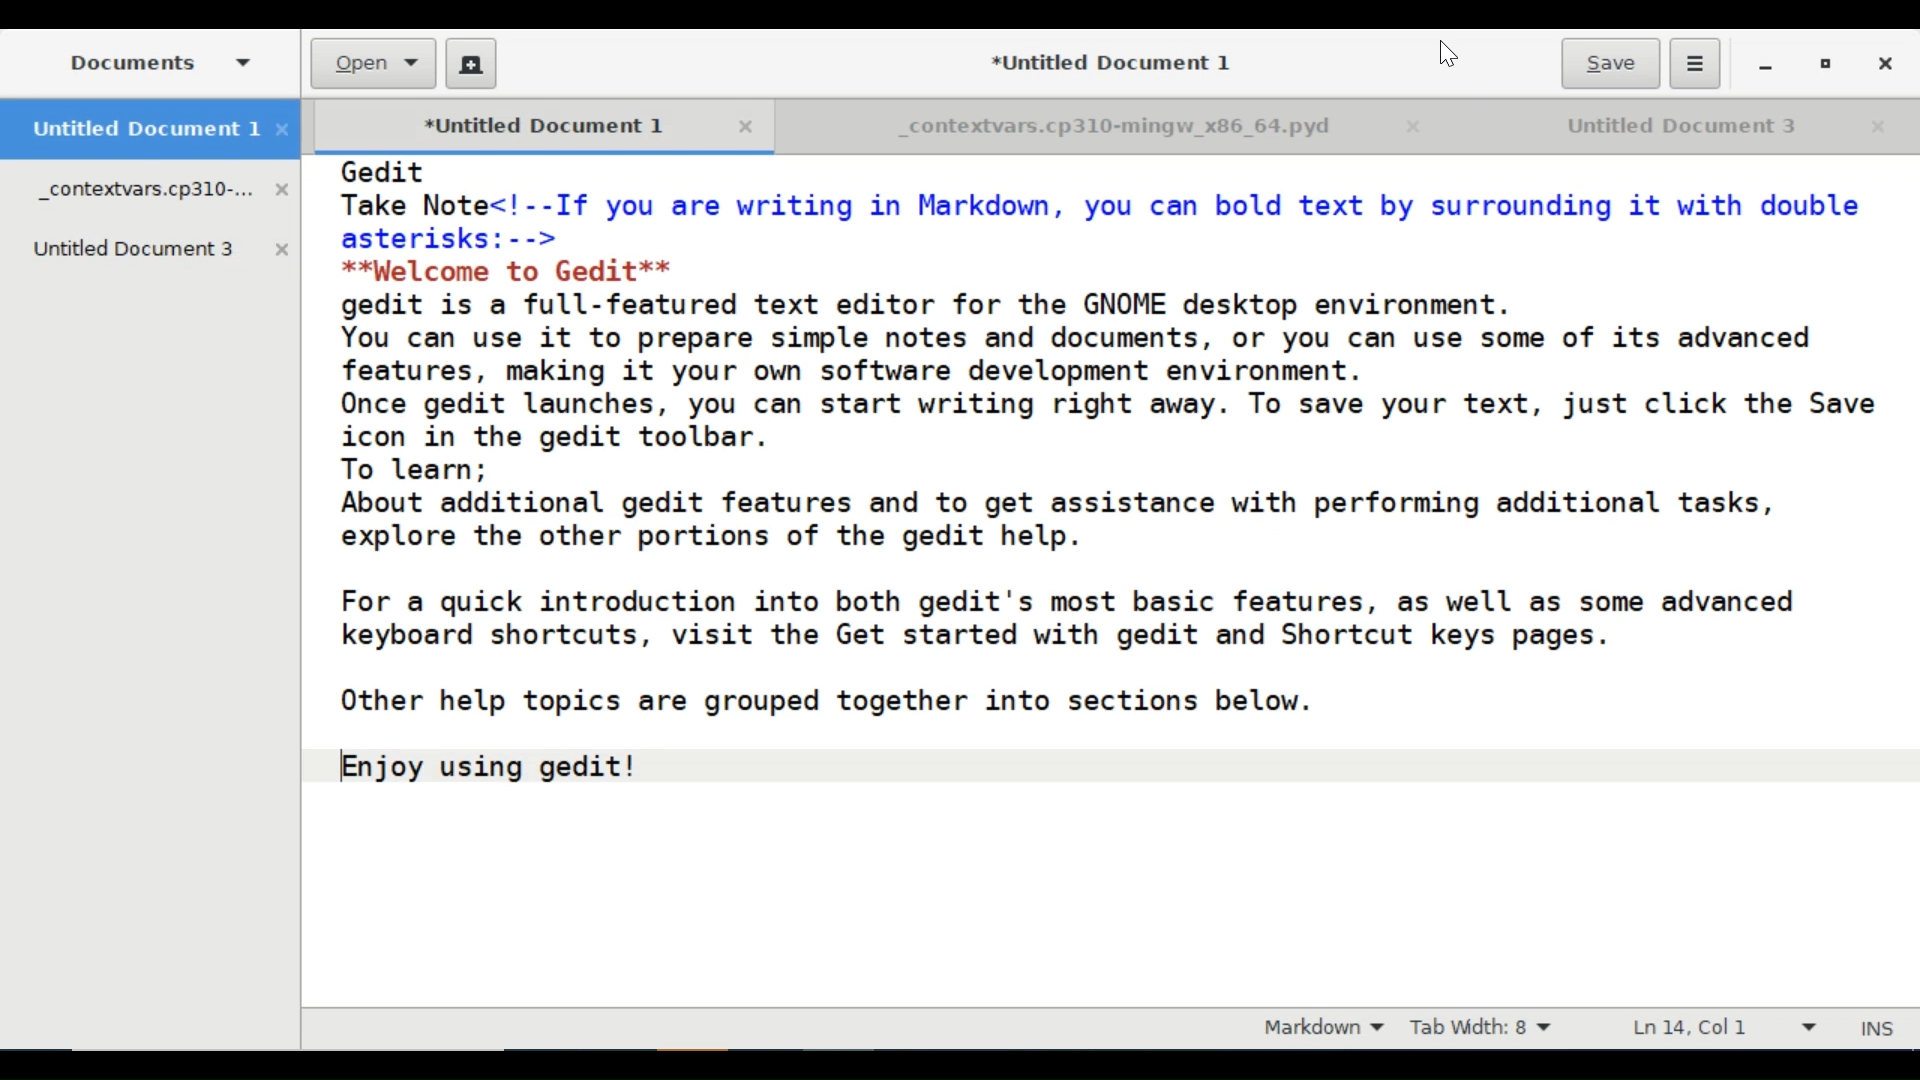 This screenshot has height=1080, width=1920. I want to click on _contextvars.cp310-minger_xc86_64.pyd Tab, so click(1082, 128).